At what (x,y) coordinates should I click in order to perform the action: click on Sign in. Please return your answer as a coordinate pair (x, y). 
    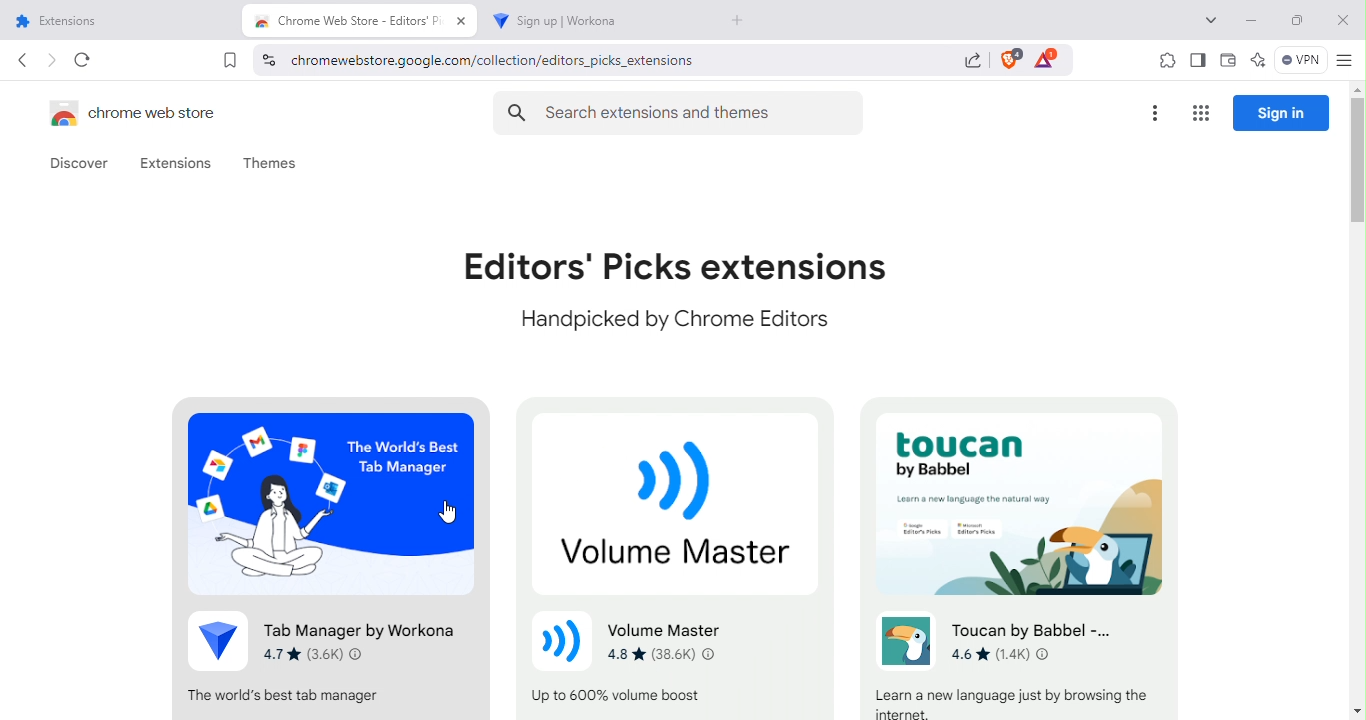
    Looking at the image, I should click on (1281, 112).